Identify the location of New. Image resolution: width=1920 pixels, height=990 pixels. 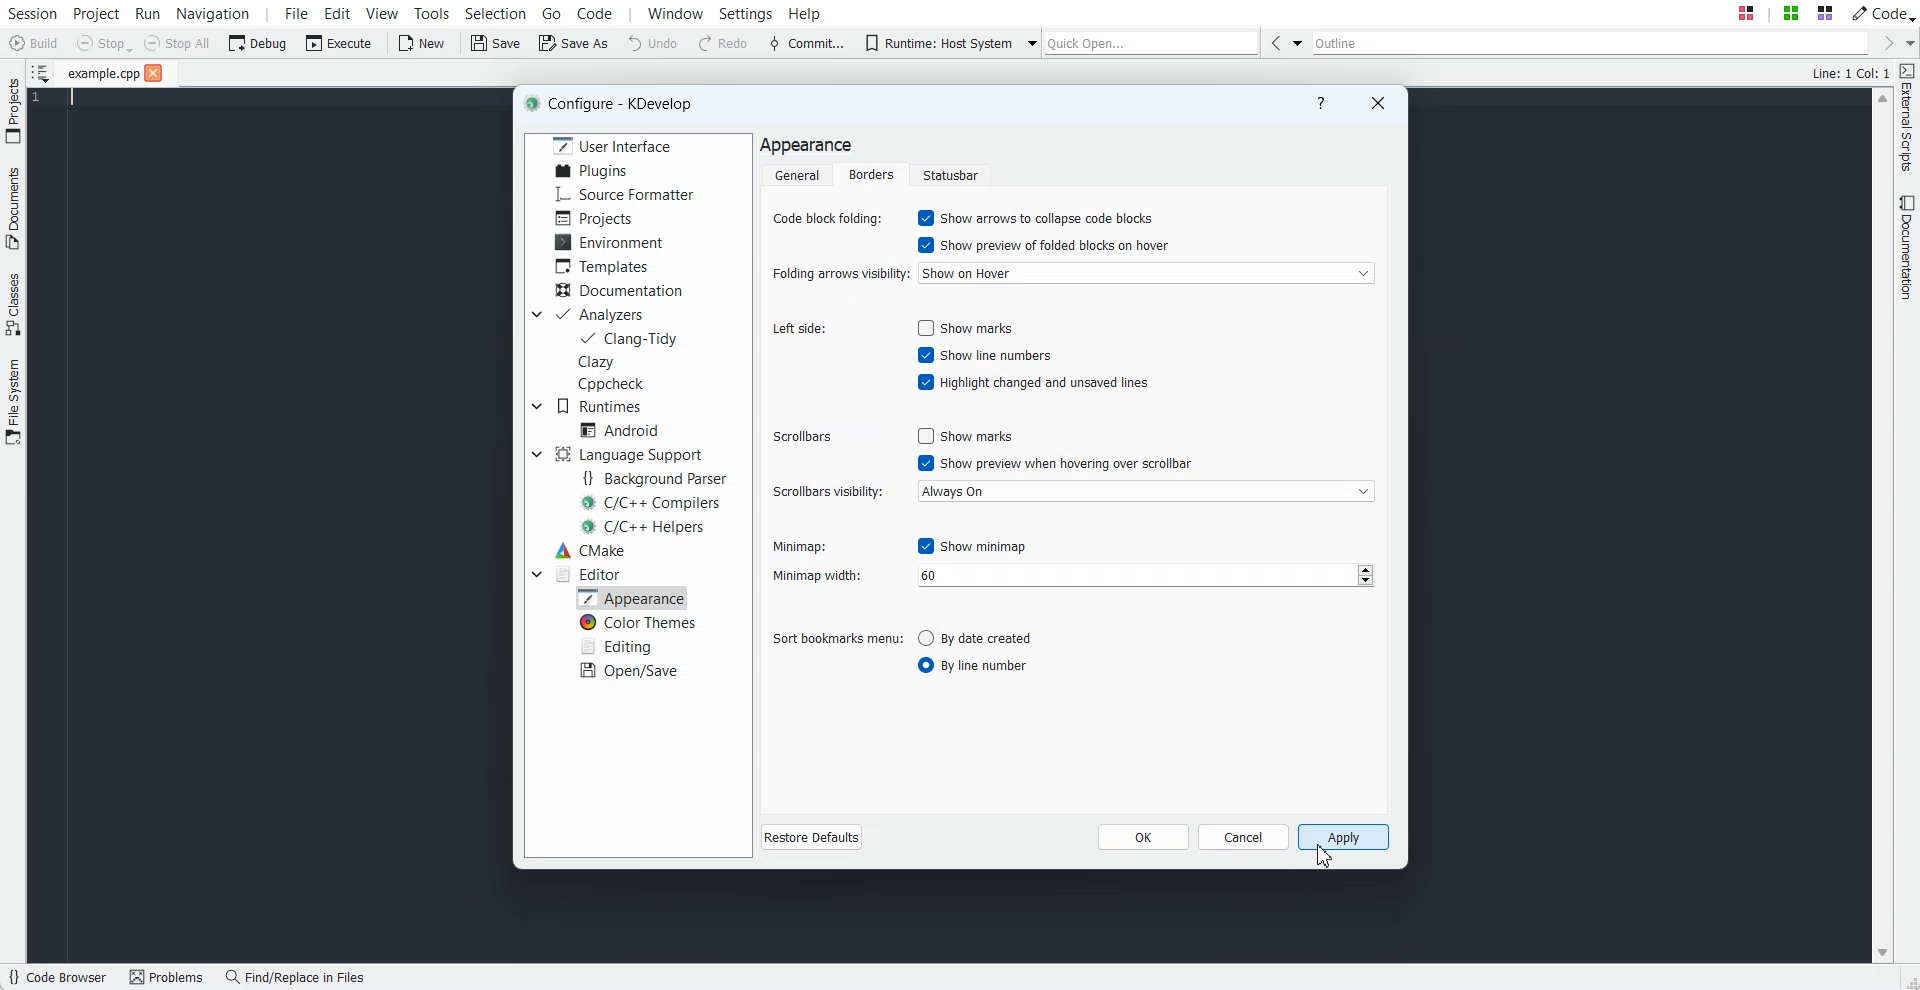
(425, 43).